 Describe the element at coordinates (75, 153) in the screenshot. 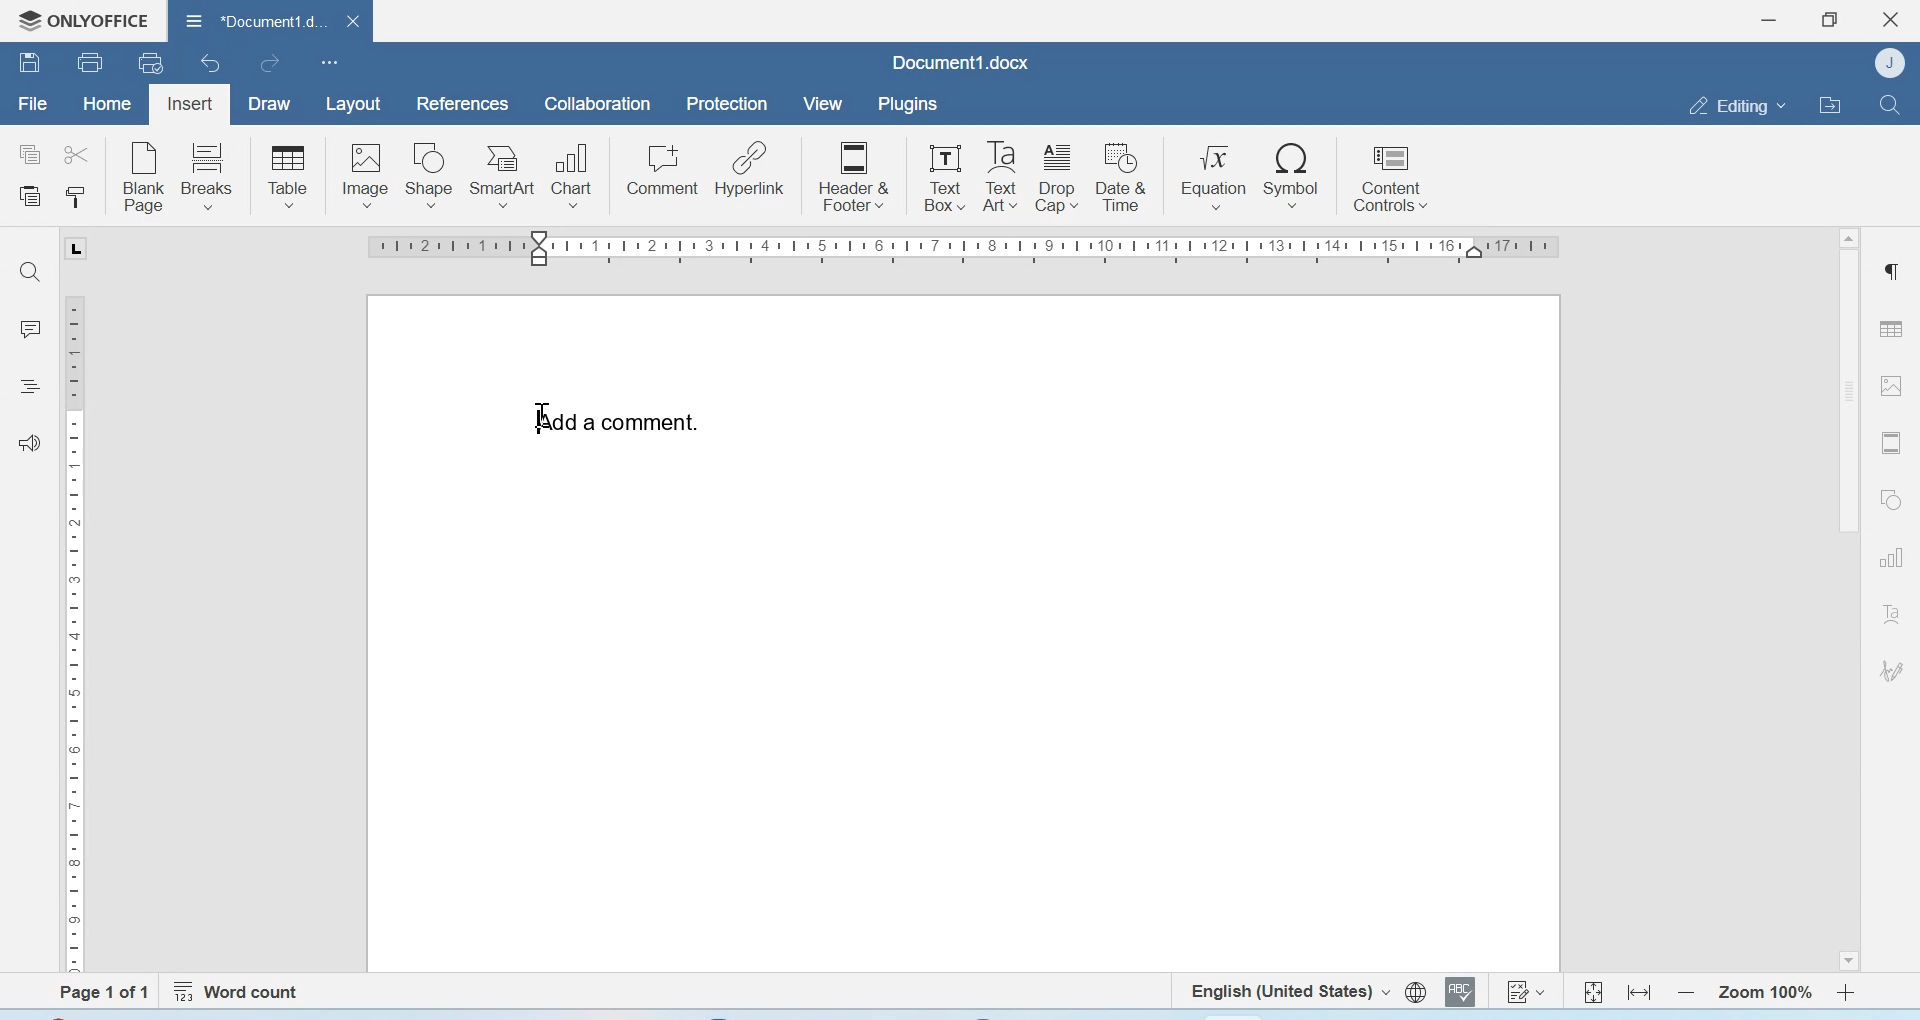

I see `Cut` at that location.